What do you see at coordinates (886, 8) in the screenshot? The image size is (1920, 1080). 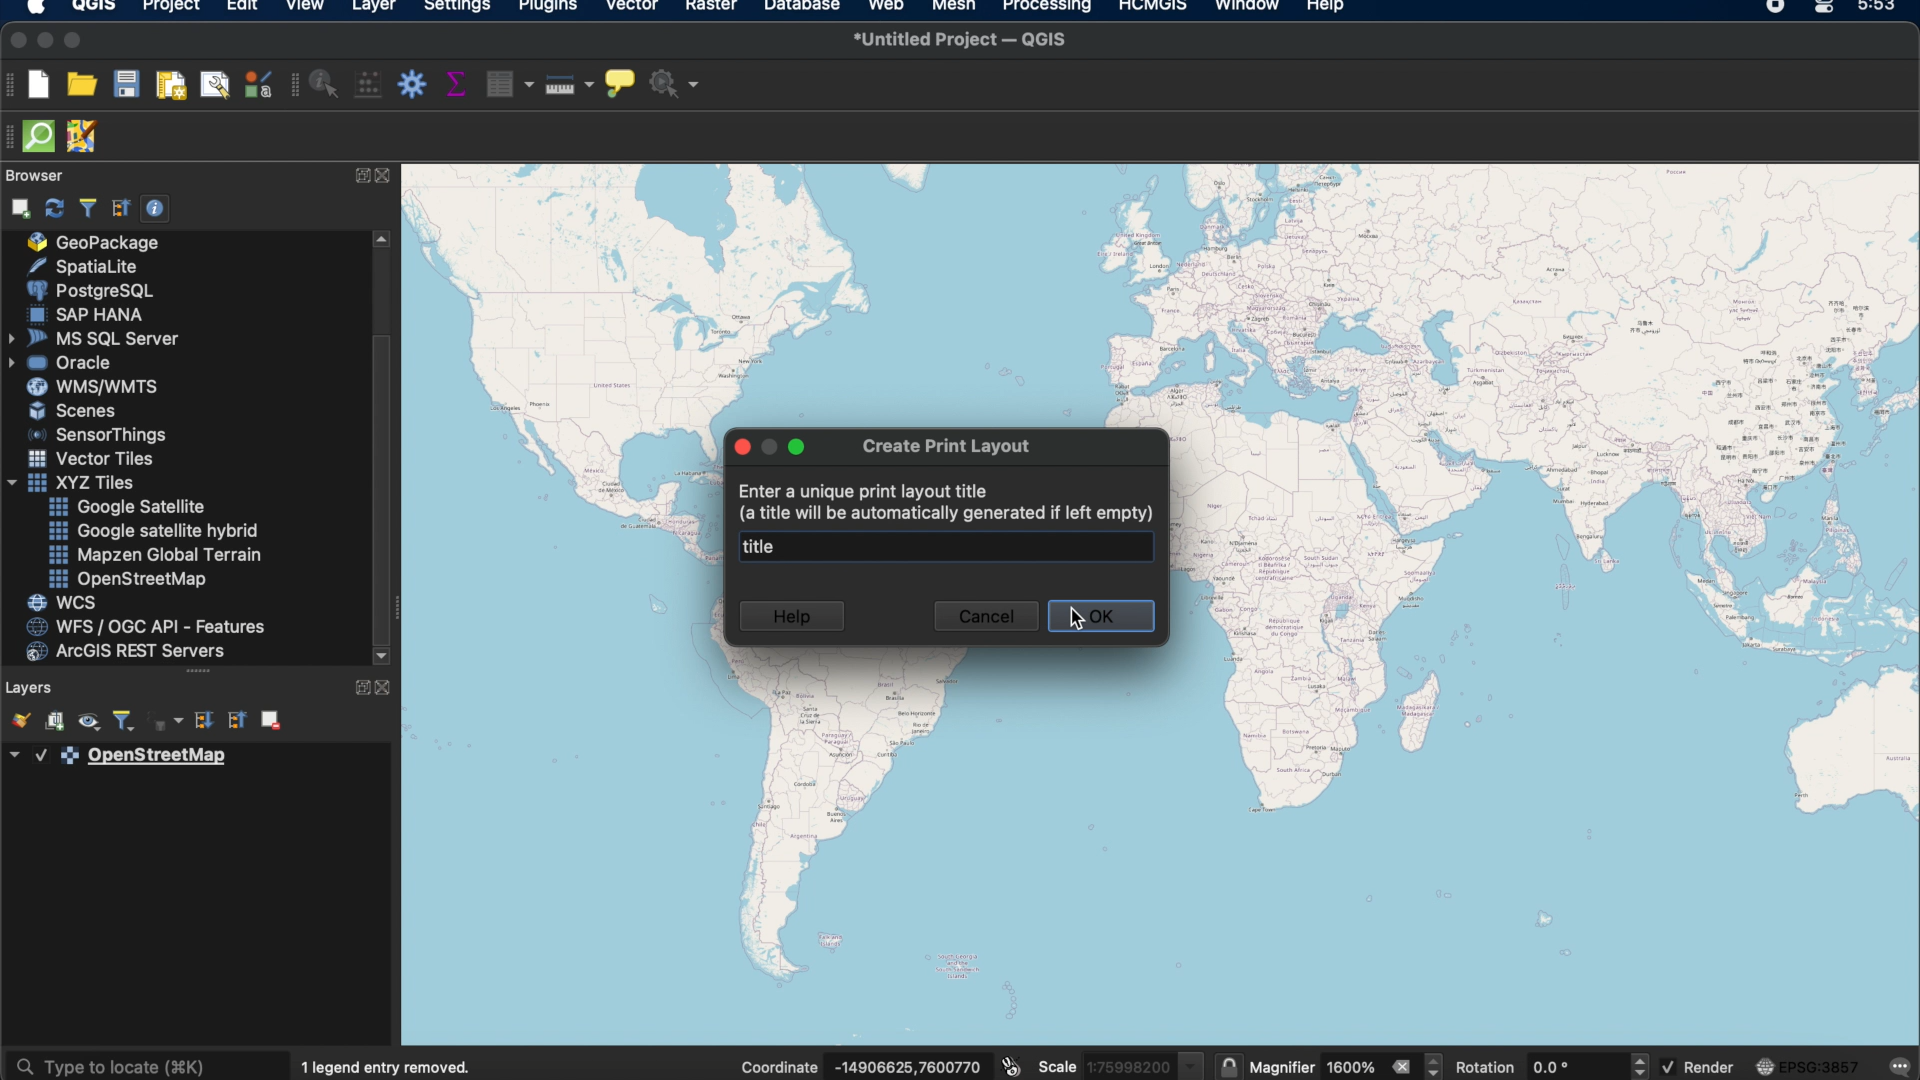 I see `web` at bounding box center [886, 8].